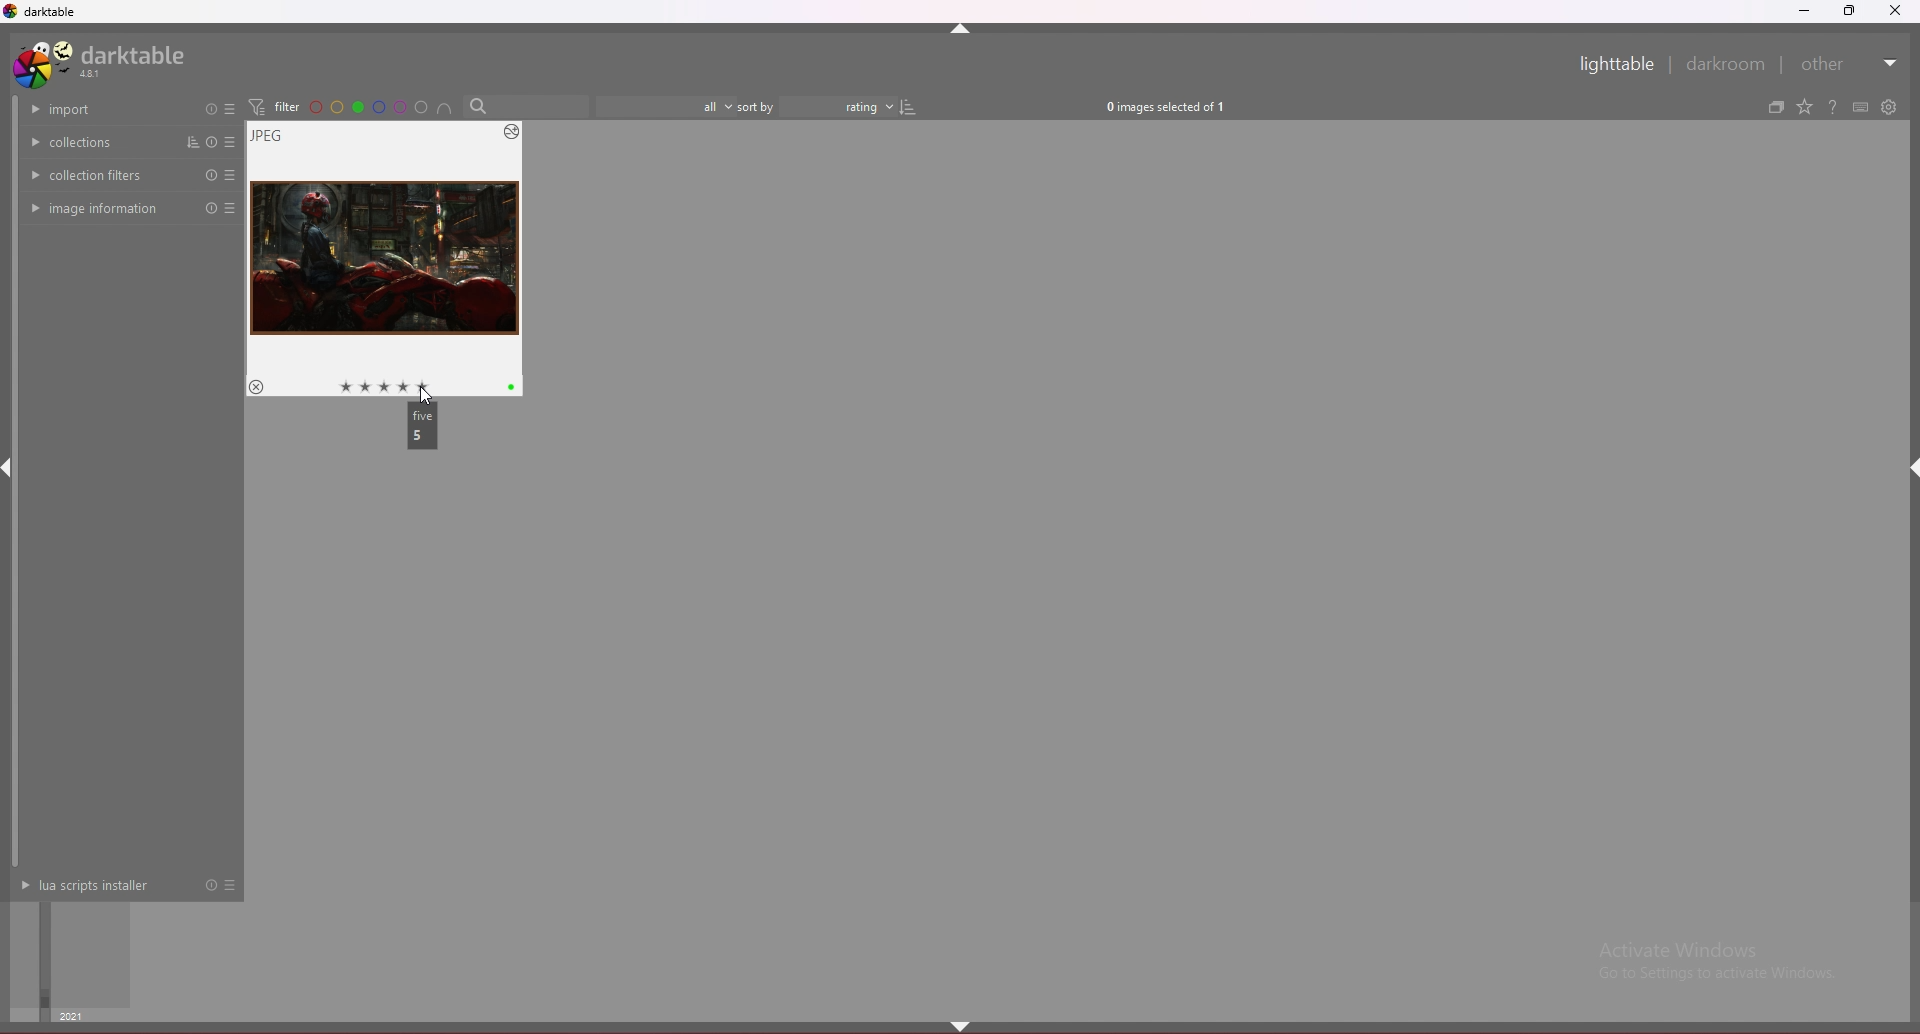  What do you see at coordinates (370, 107) in the screenshot?
I see `color filter` at bounding box center [370, 107].